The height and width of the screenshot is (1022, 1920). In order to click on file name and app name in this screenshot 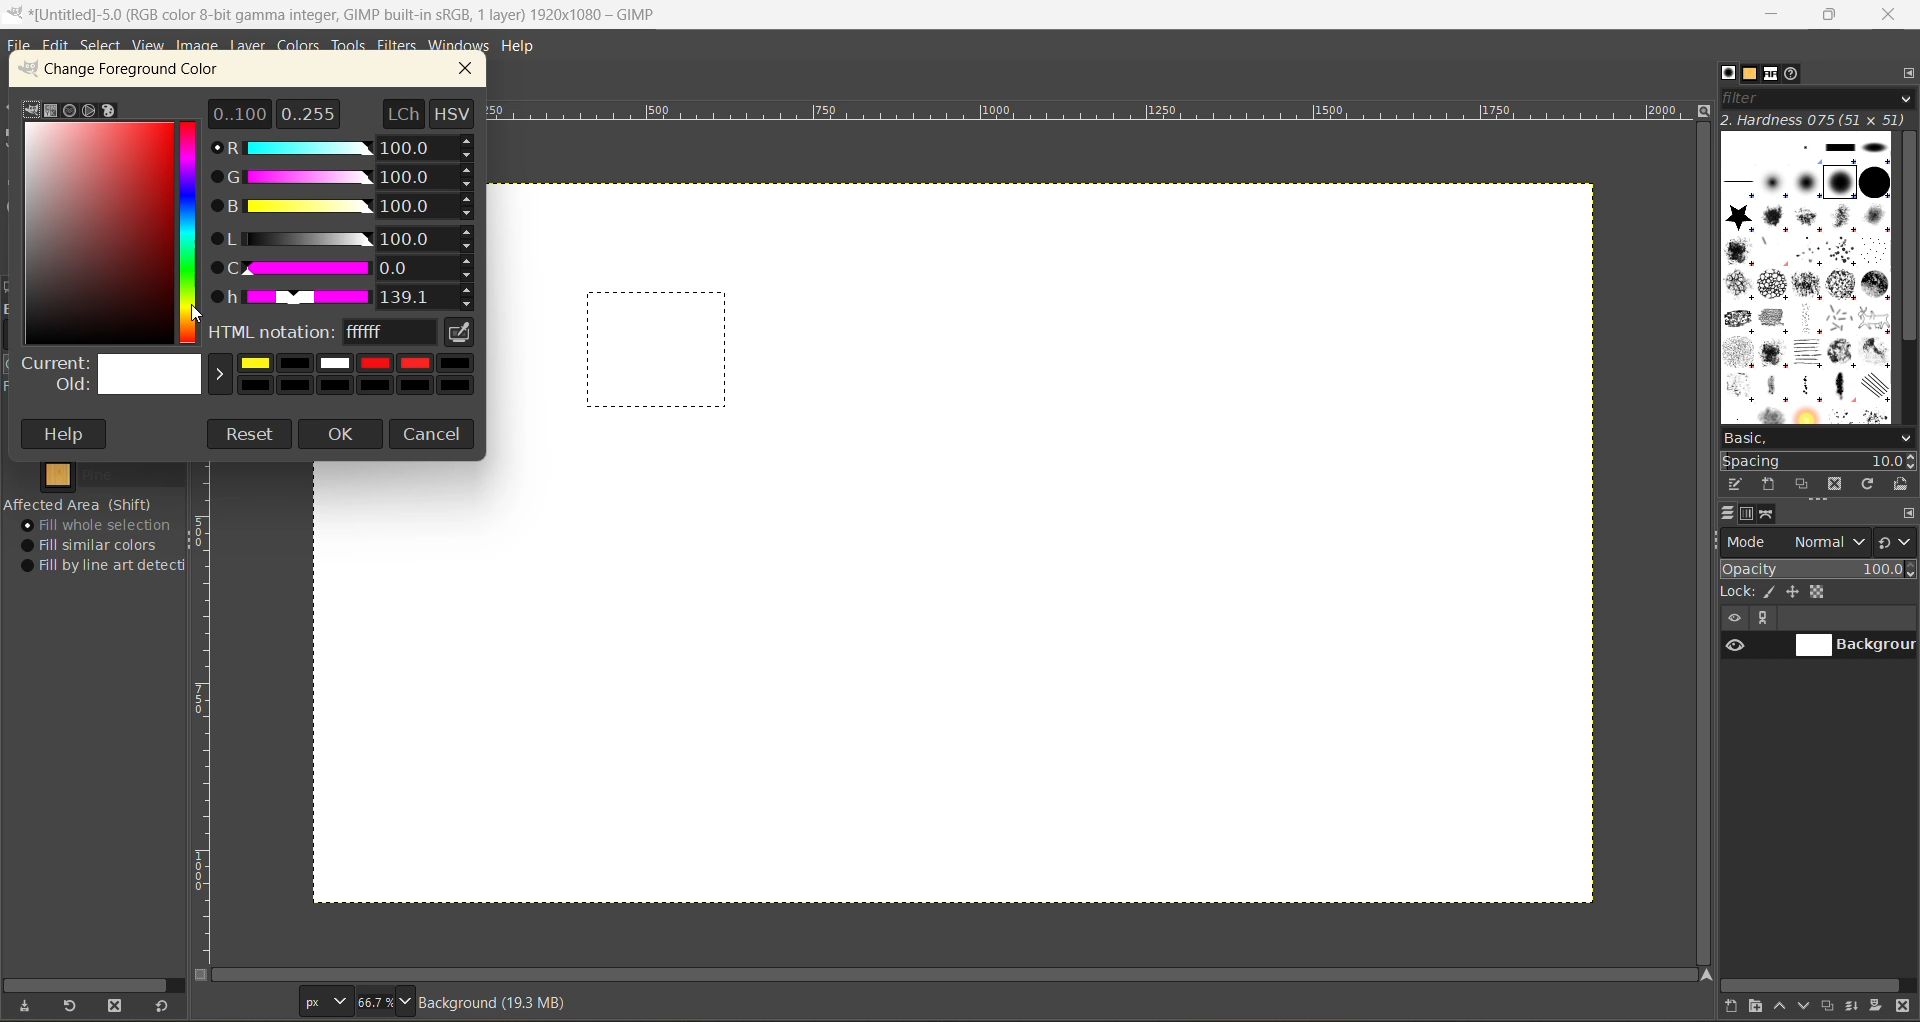, I will do `click(353, 14)`.